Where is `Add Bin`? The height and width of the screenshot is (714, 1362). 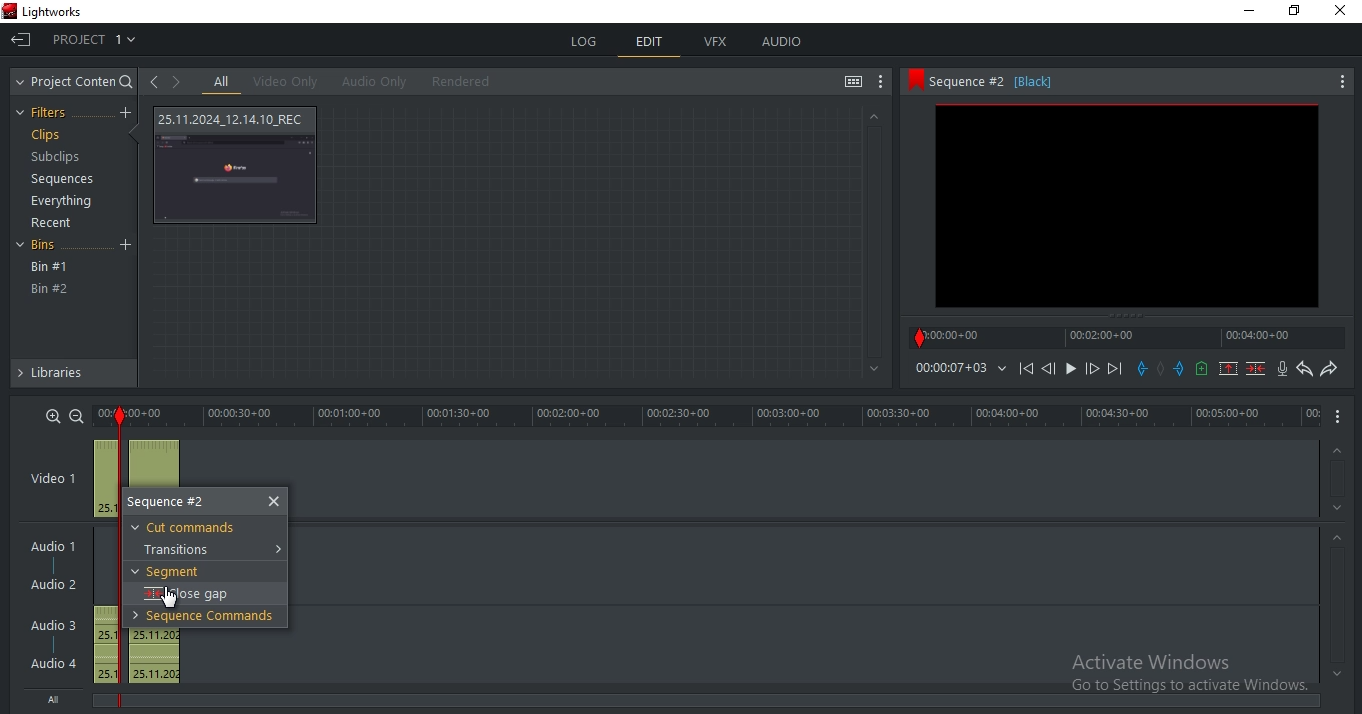
Add Bin is located at coordinates (128, 246).